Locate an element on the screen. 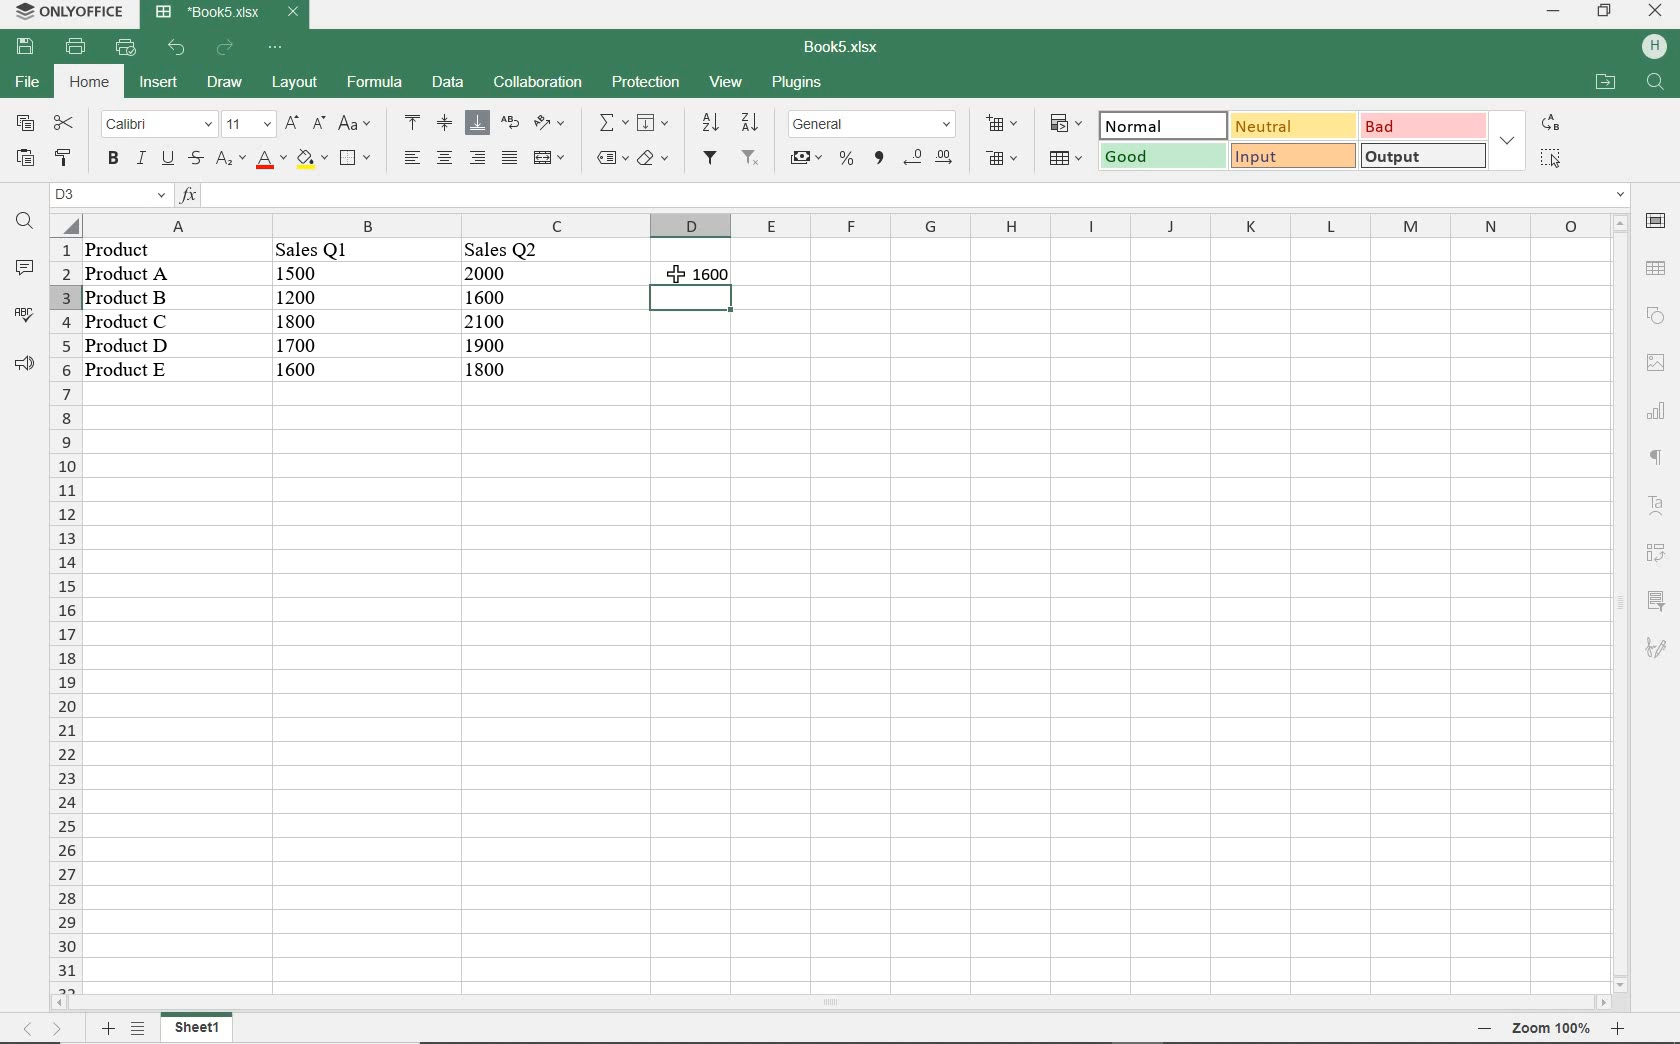 Image resolution: width=1680 pixels, height=1044 pixels. quick print is located at coordinates (127, 46).